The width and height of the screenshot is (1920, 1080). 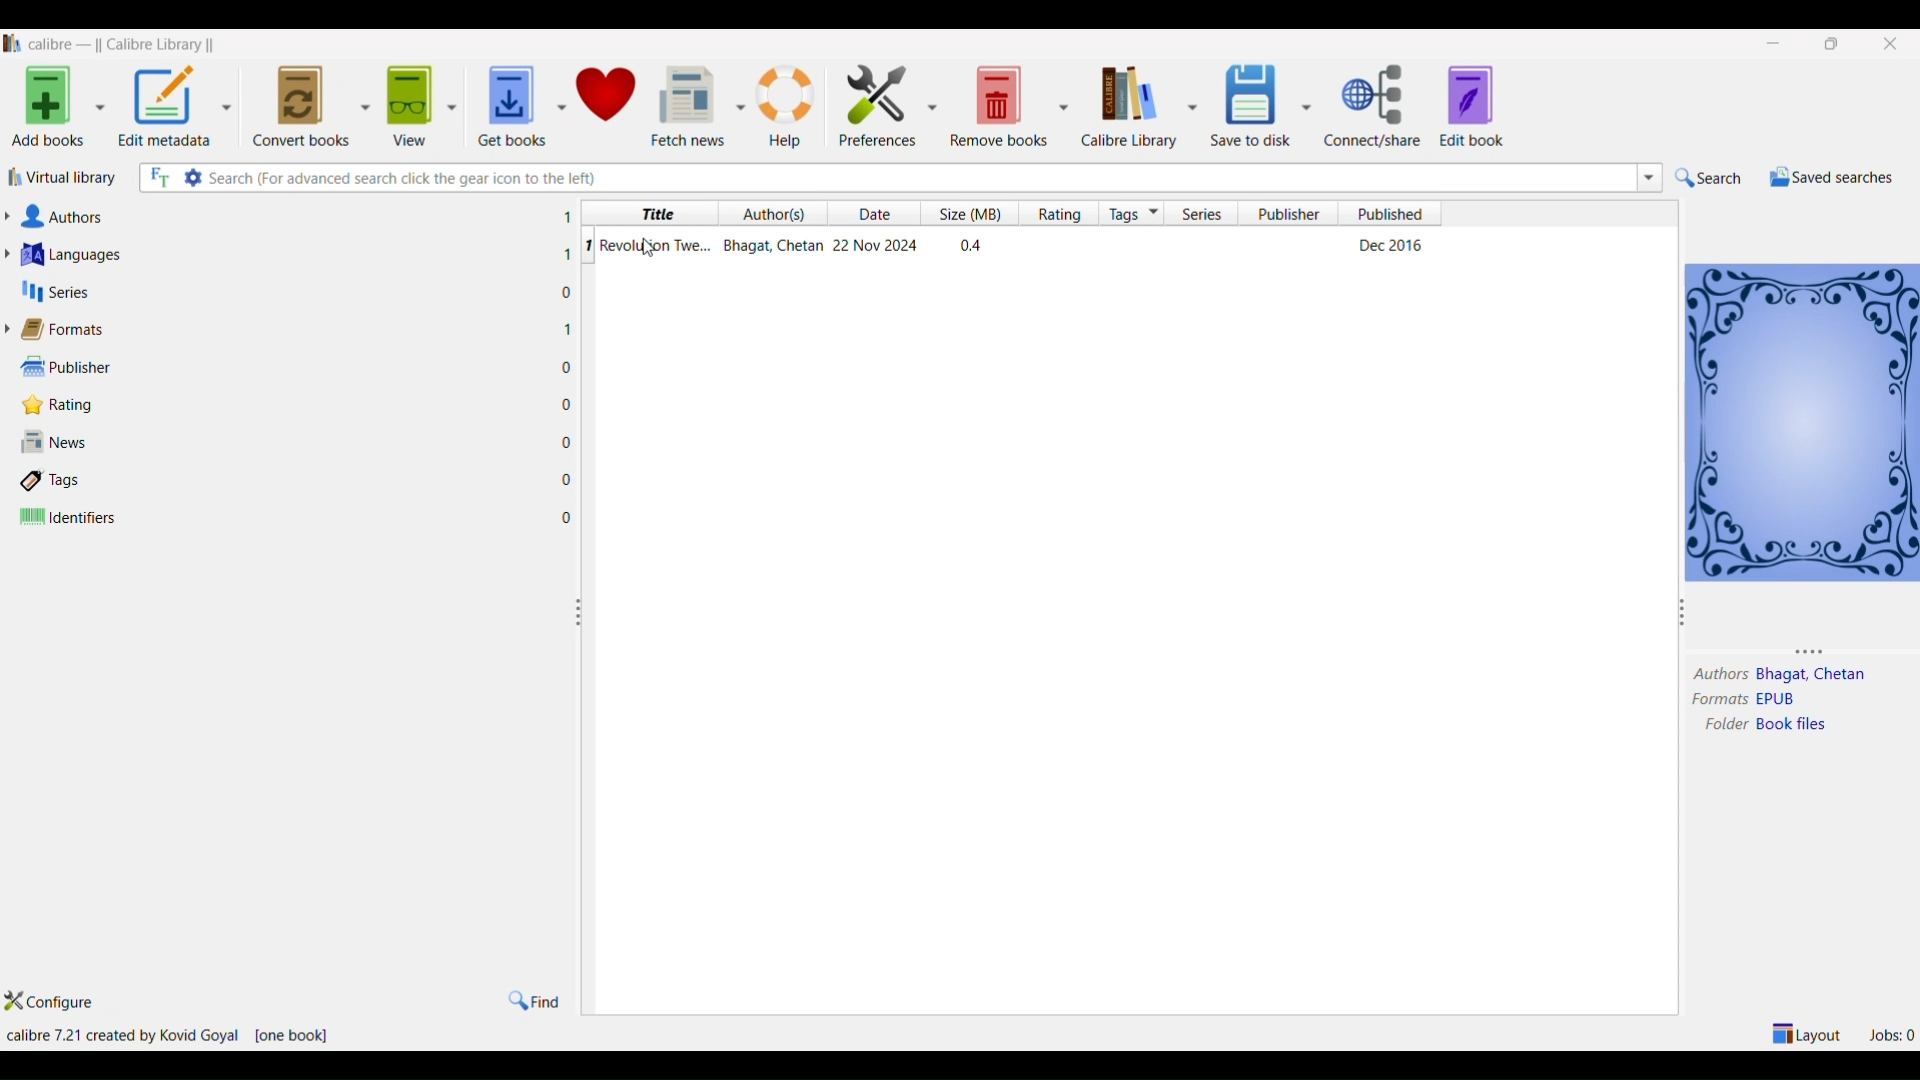 What do you see at coordinates (233, 104) in the screenshot?
I see `edit metadata options dropdown button` at bounding box center [233, 104].